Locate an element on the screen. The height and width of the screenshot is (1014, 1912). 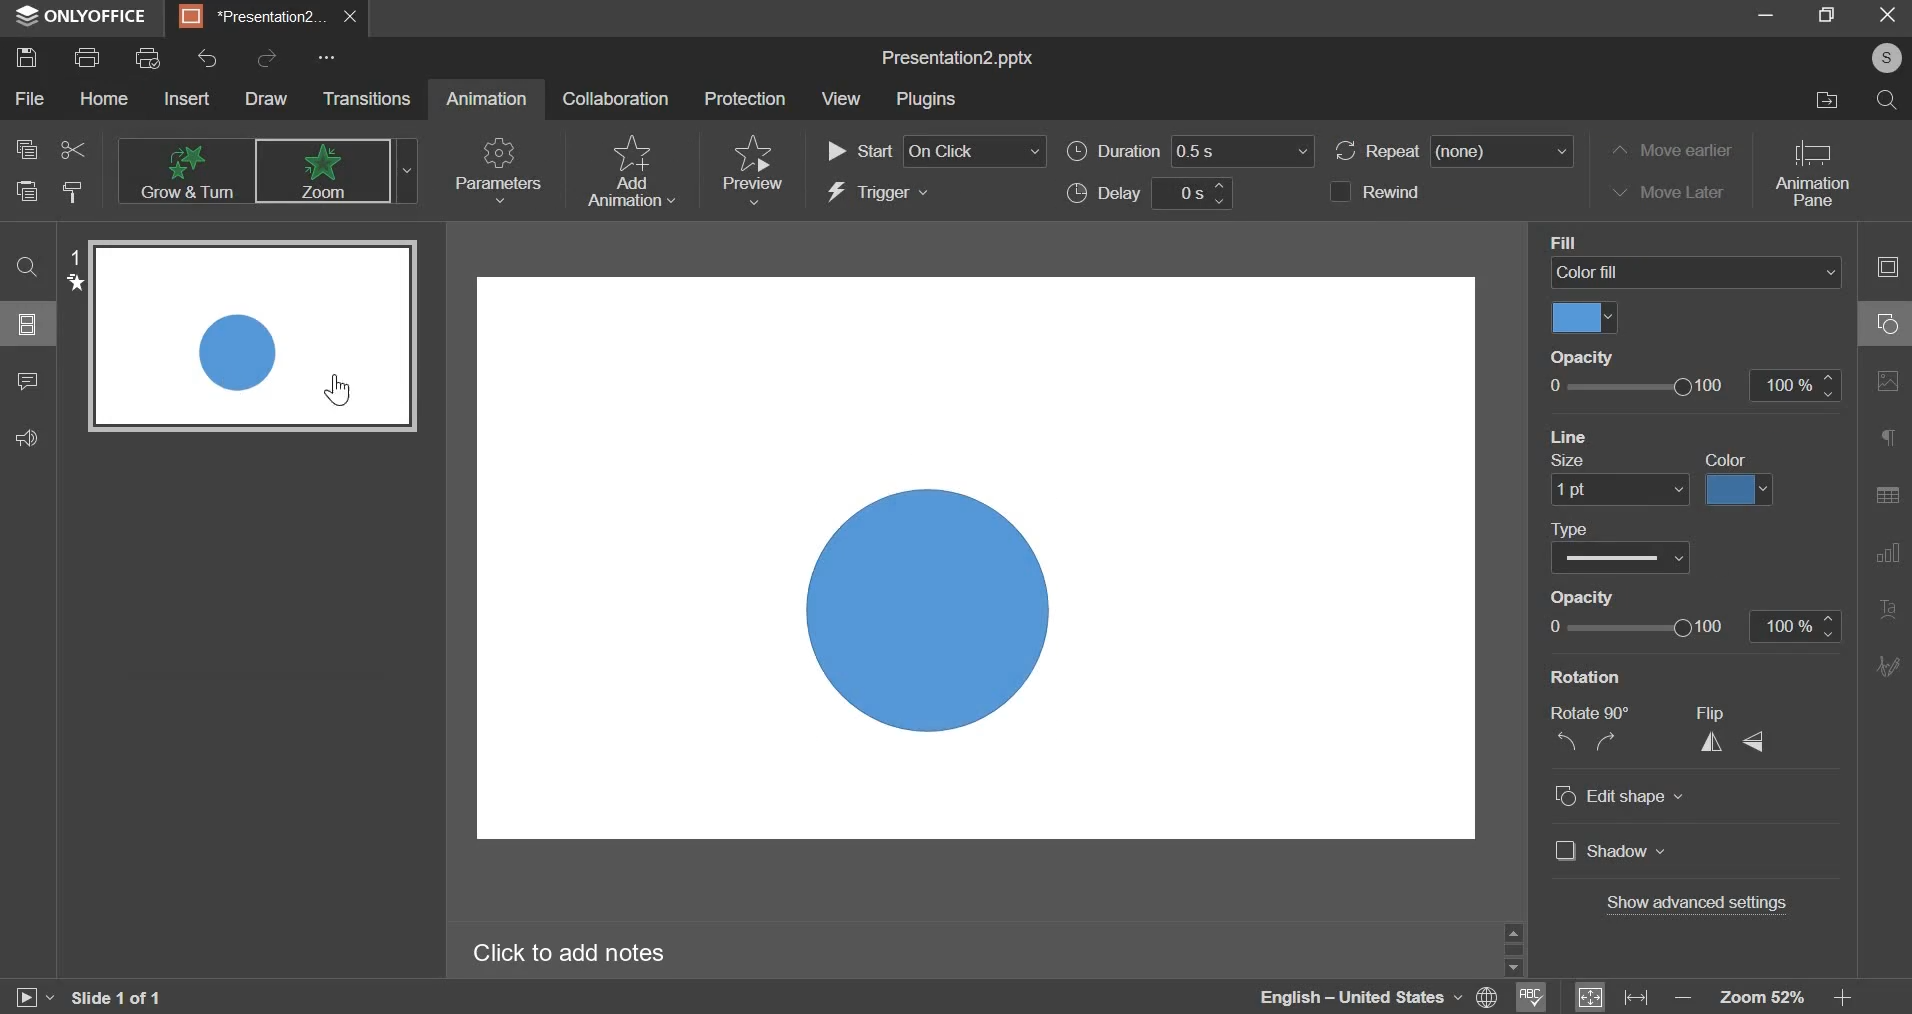
edit shape is located at coordinates (1617, 796).